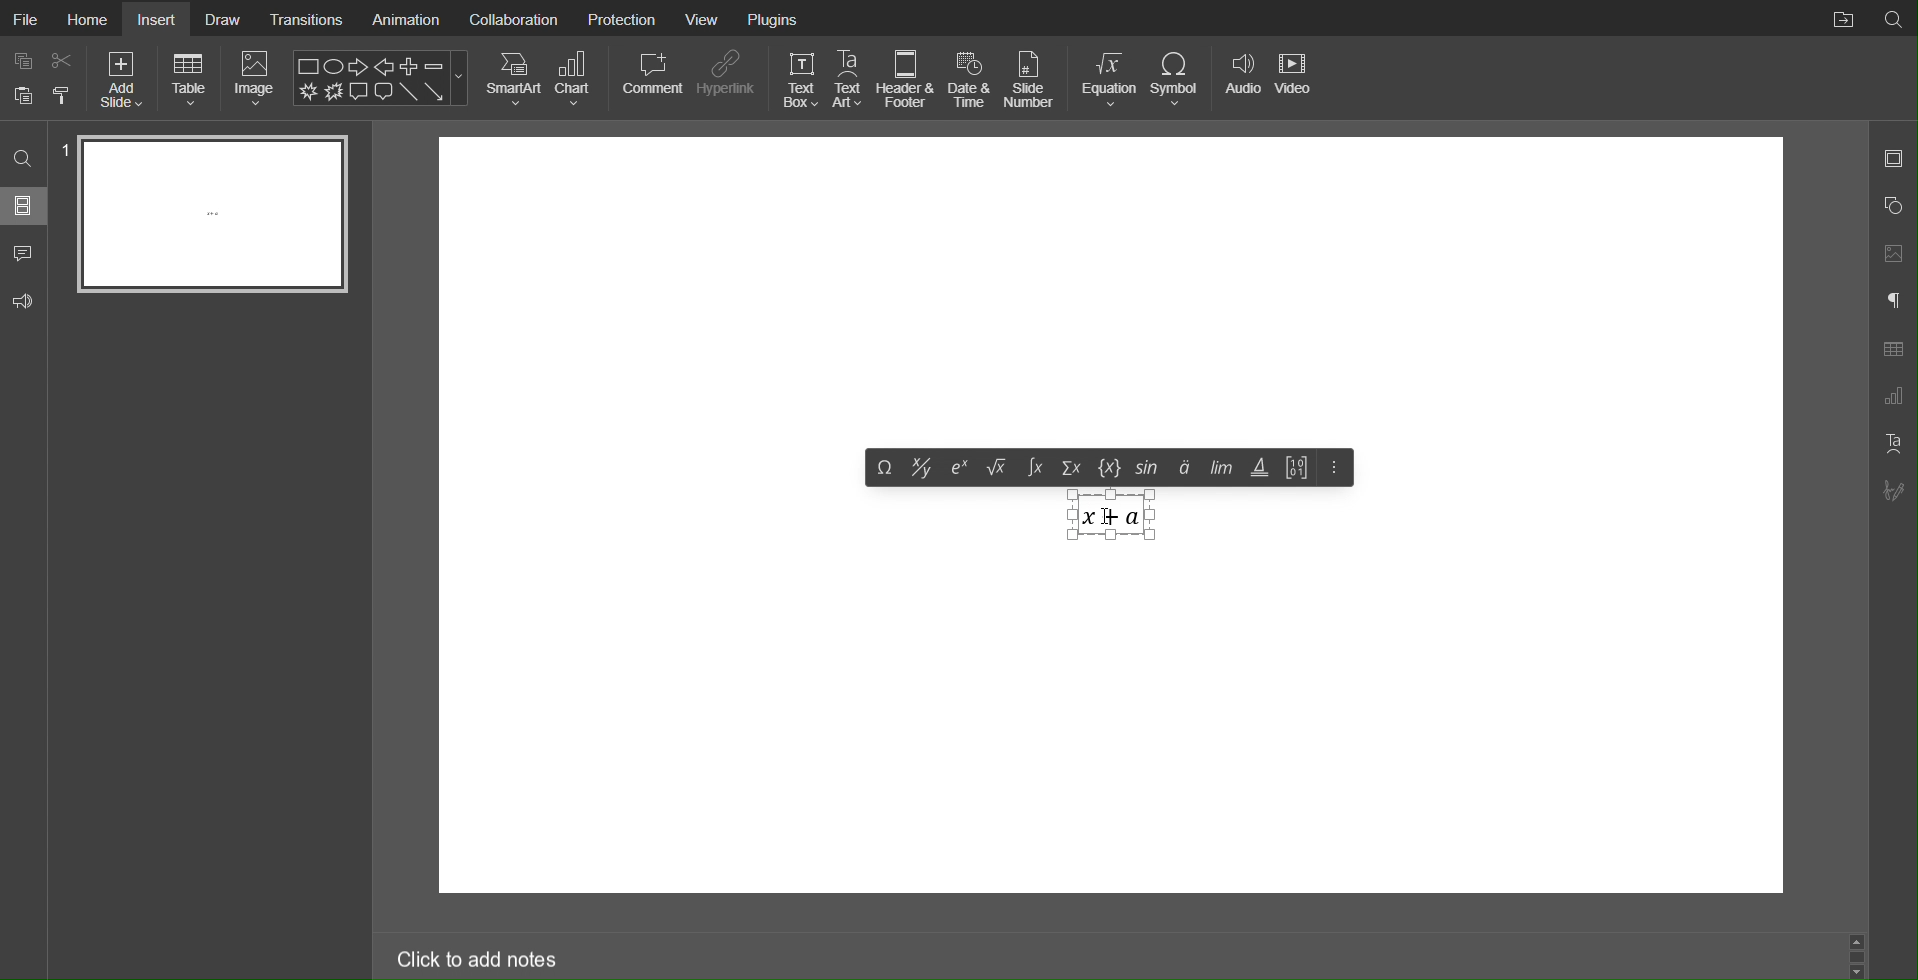 The width and height of the screenshot is (1918, 980). What do you see at coordinates (729, 78) in the screenshot?
I see `Hyperlink` at bounding box center [729, 78].